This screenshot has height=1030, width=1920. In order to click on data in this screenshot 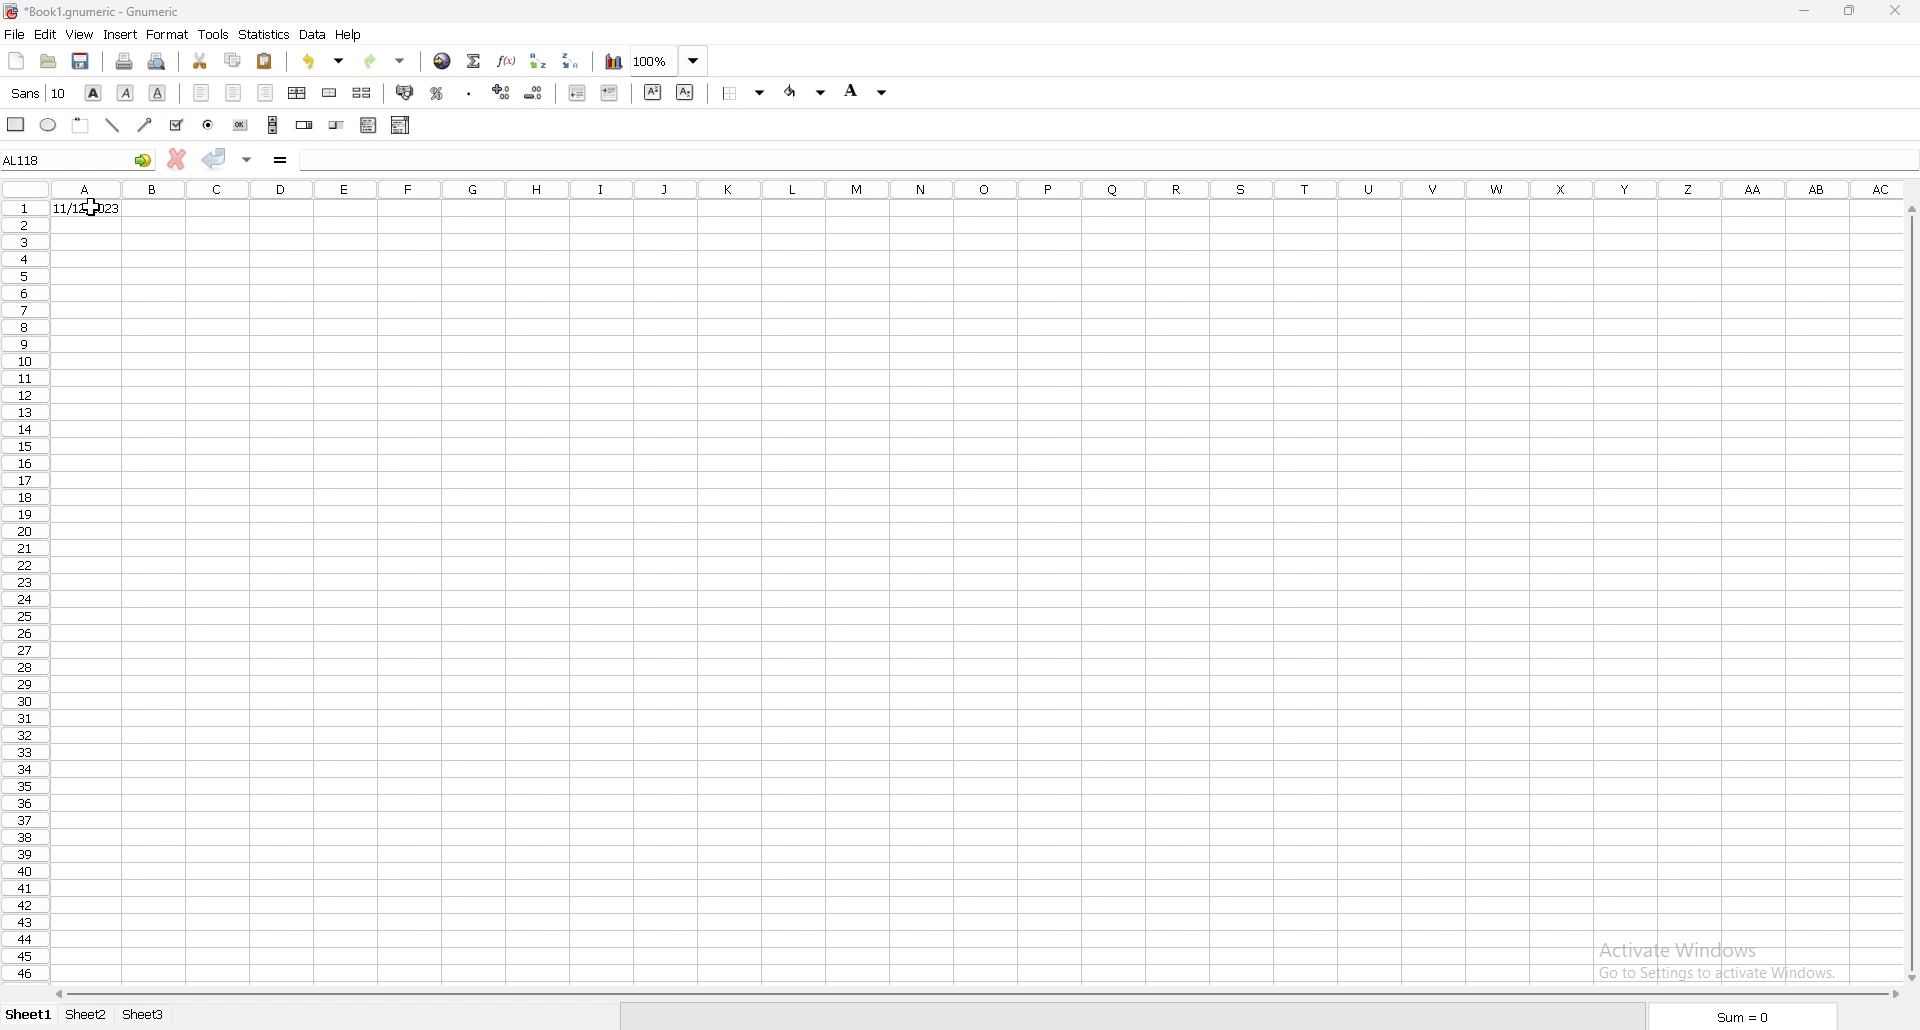, I will do `click(312, 35)`.